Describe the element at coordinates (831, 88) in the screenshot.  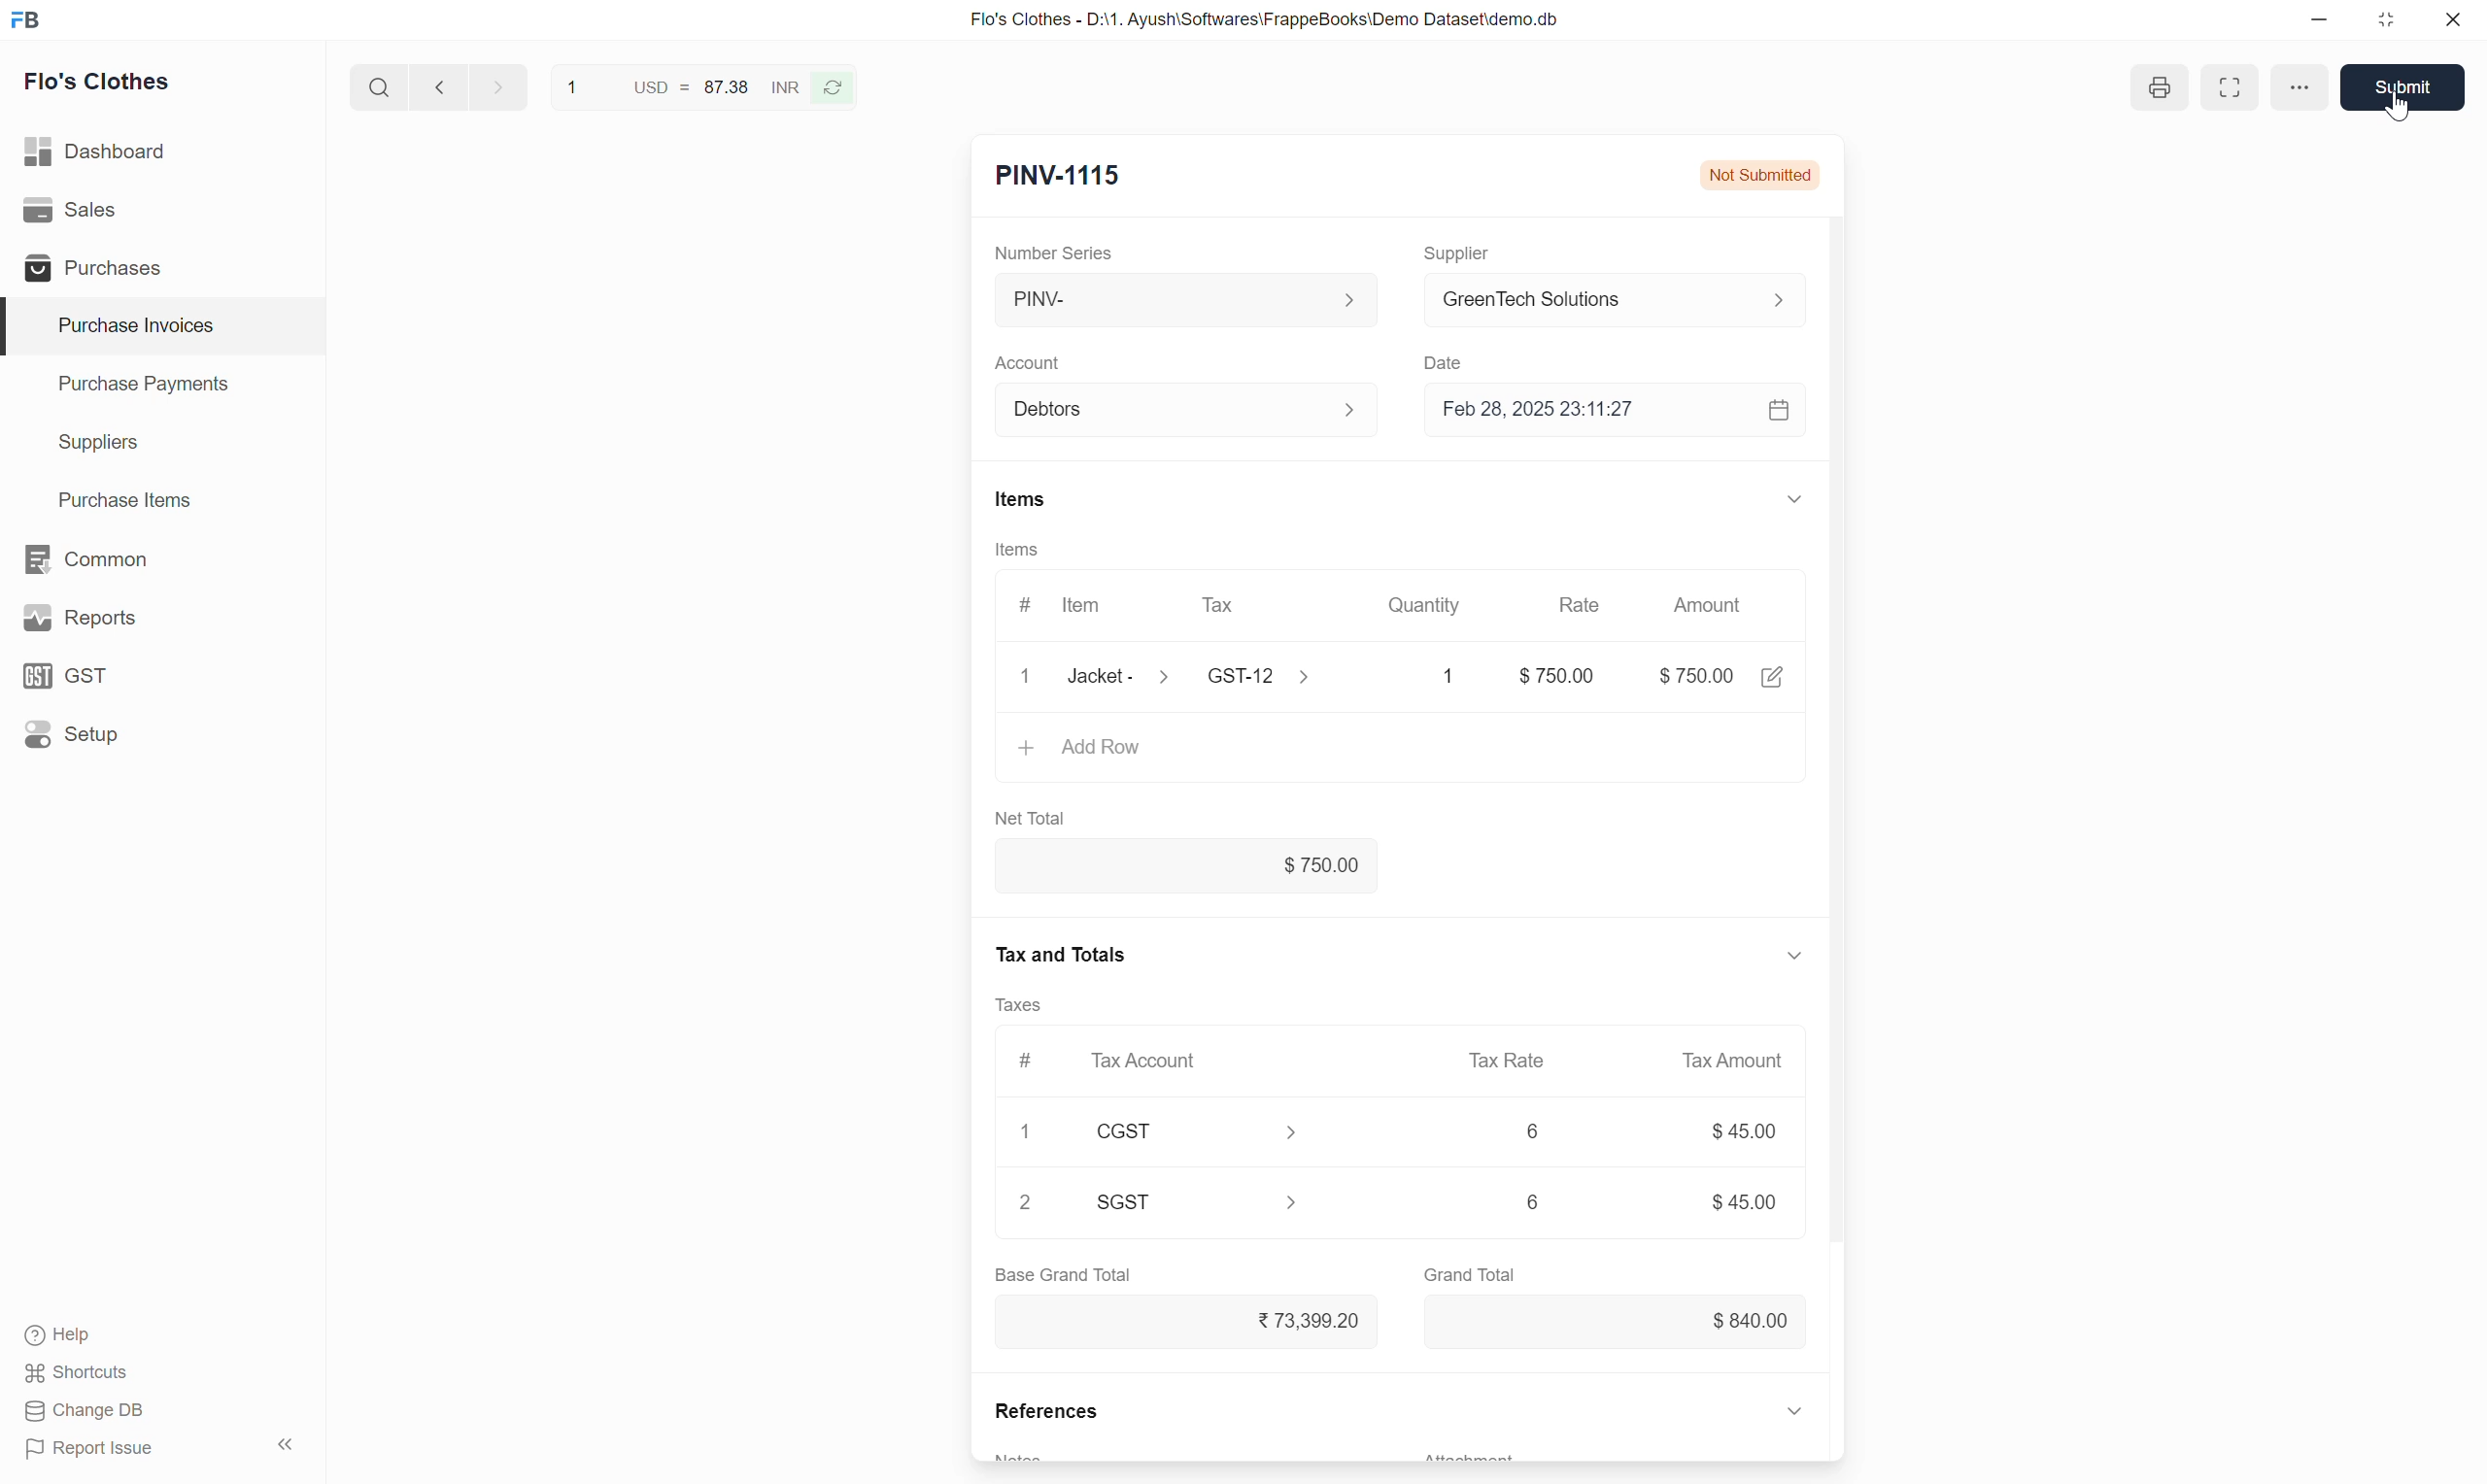
I see `Reverse` at that location.